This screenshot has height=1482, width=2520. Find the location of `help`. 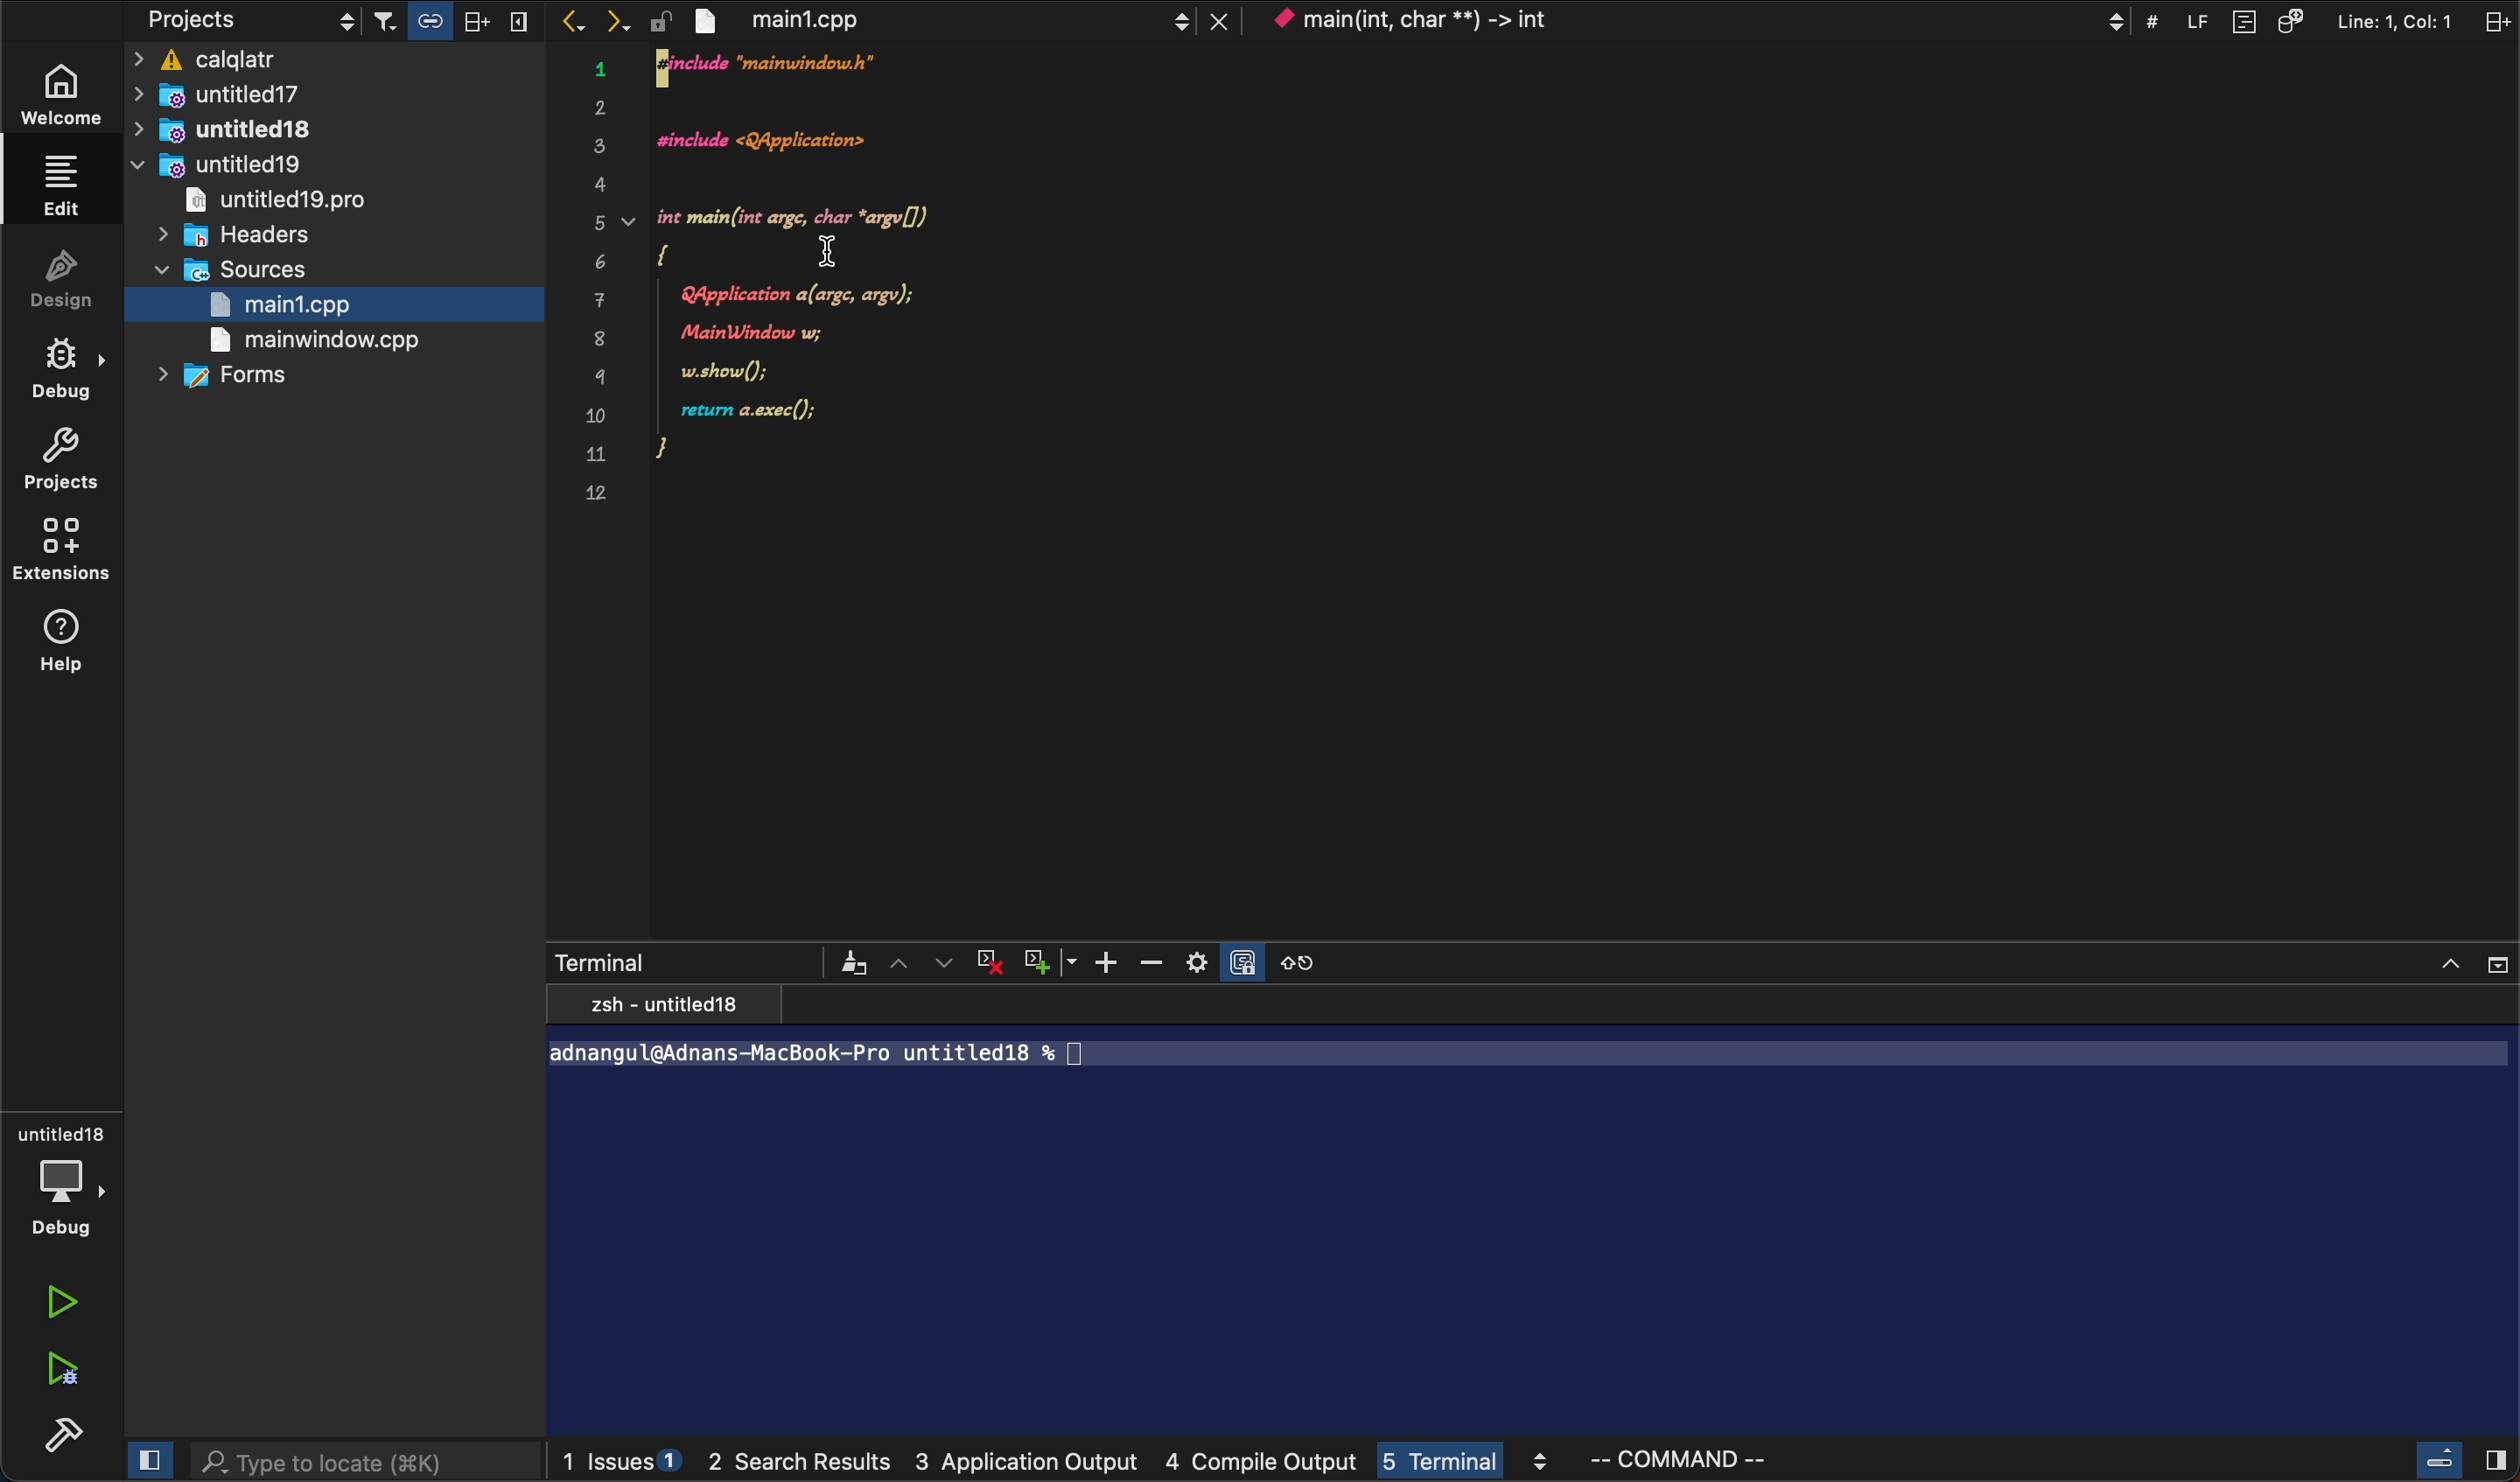

help is located at coordinates (73, 640).